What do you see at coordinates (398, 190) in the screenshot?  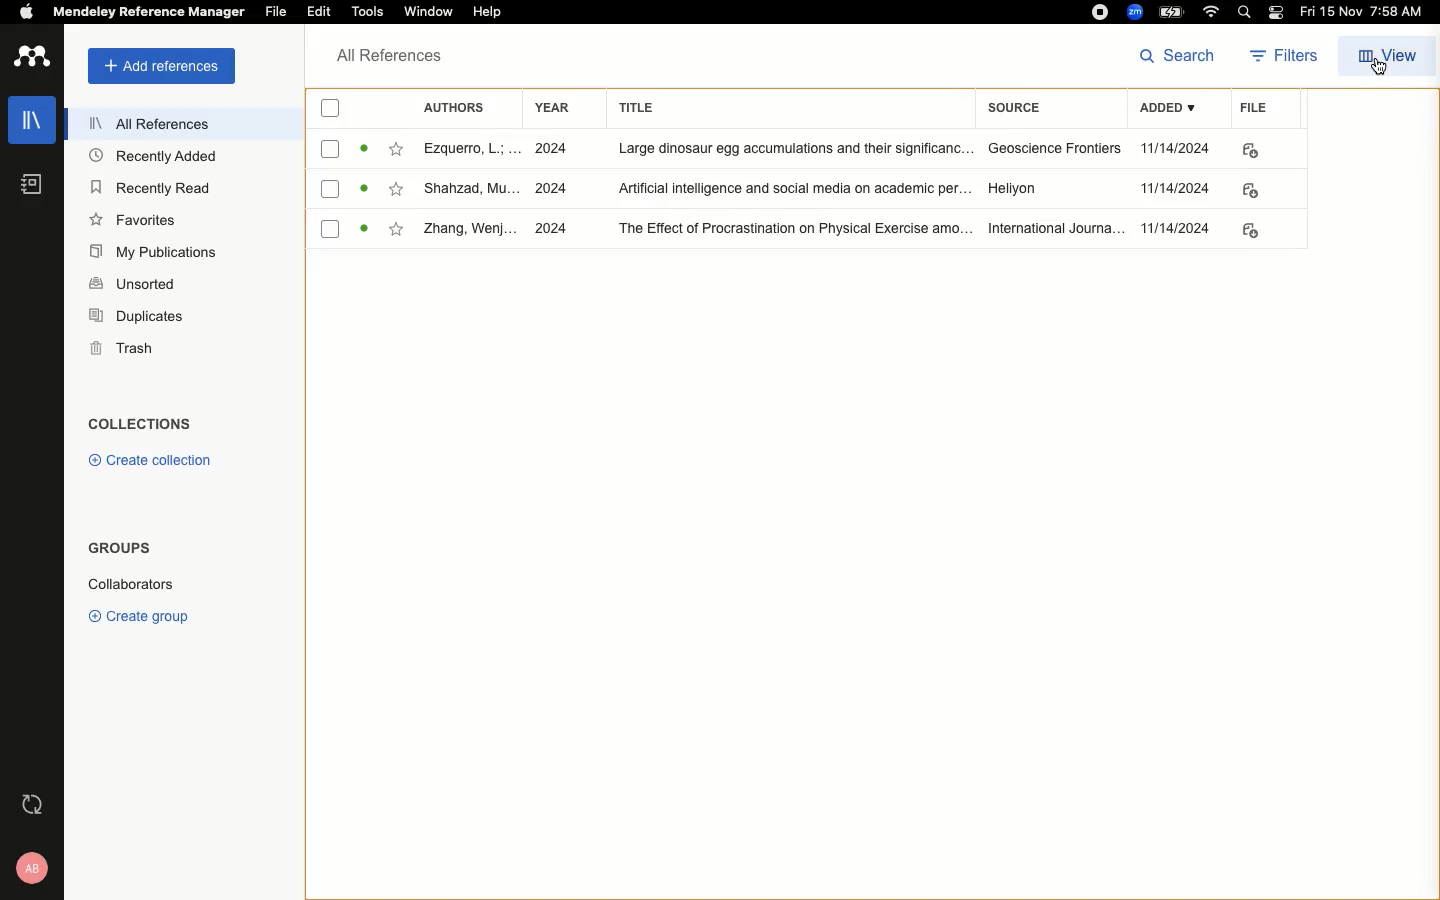 I see `Favorites` at bounding box center [398, 190].